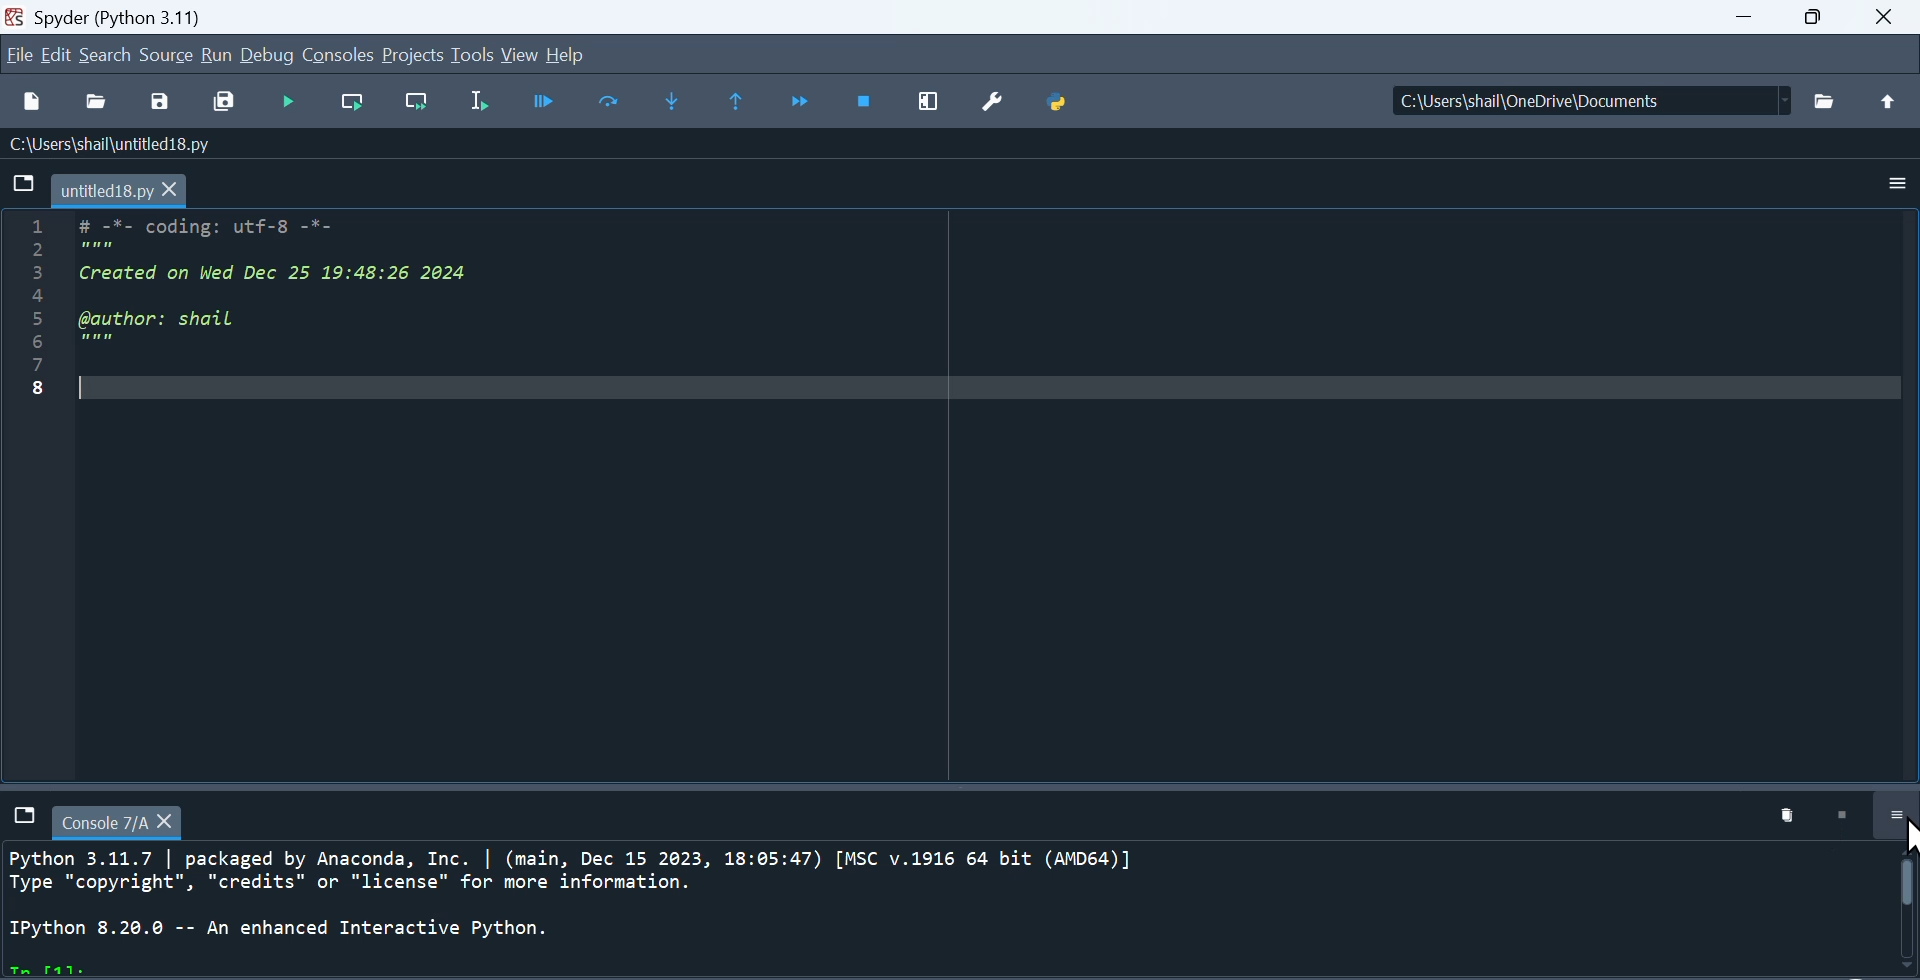  Describe the element at coordinates (22, 818) in the screenshot. I see `tab options` at that location.